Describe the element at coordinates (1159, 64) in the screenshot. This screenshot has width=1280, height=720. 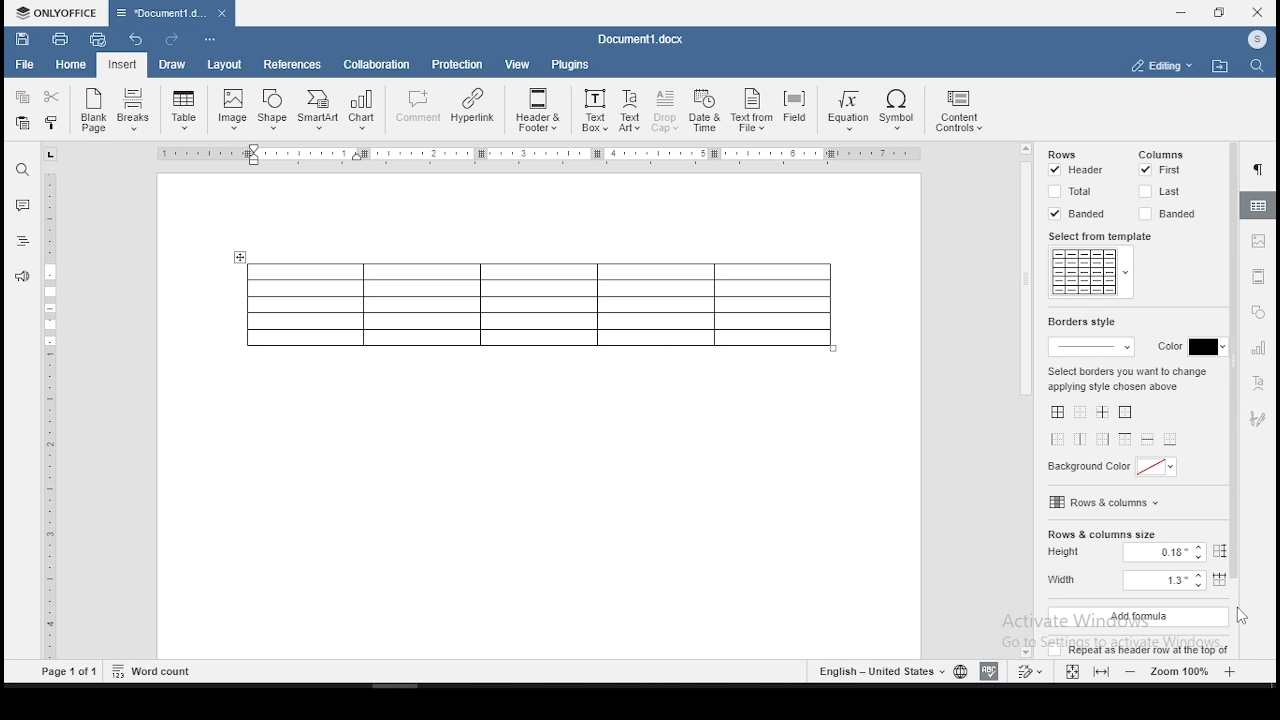
I see `select workspace` at that location.